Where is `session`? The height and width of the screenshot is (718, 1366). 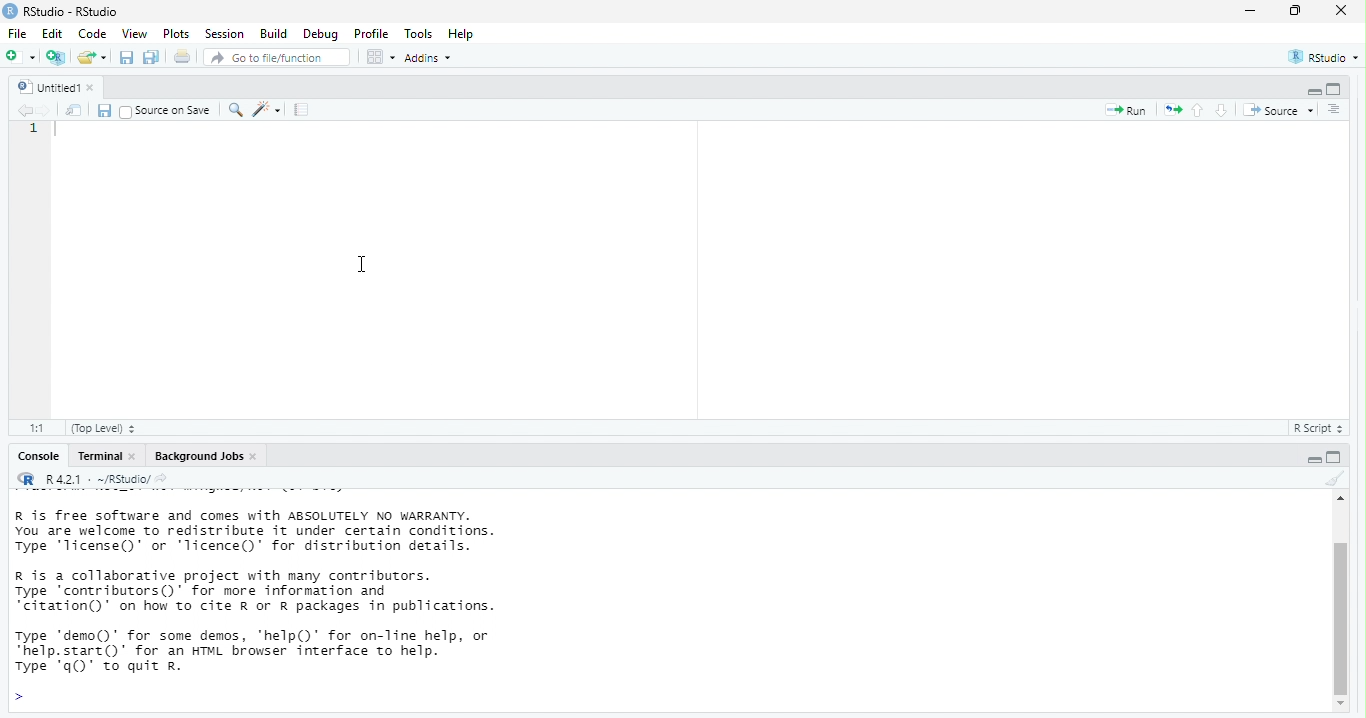
session is located at coordinates (224, 34).